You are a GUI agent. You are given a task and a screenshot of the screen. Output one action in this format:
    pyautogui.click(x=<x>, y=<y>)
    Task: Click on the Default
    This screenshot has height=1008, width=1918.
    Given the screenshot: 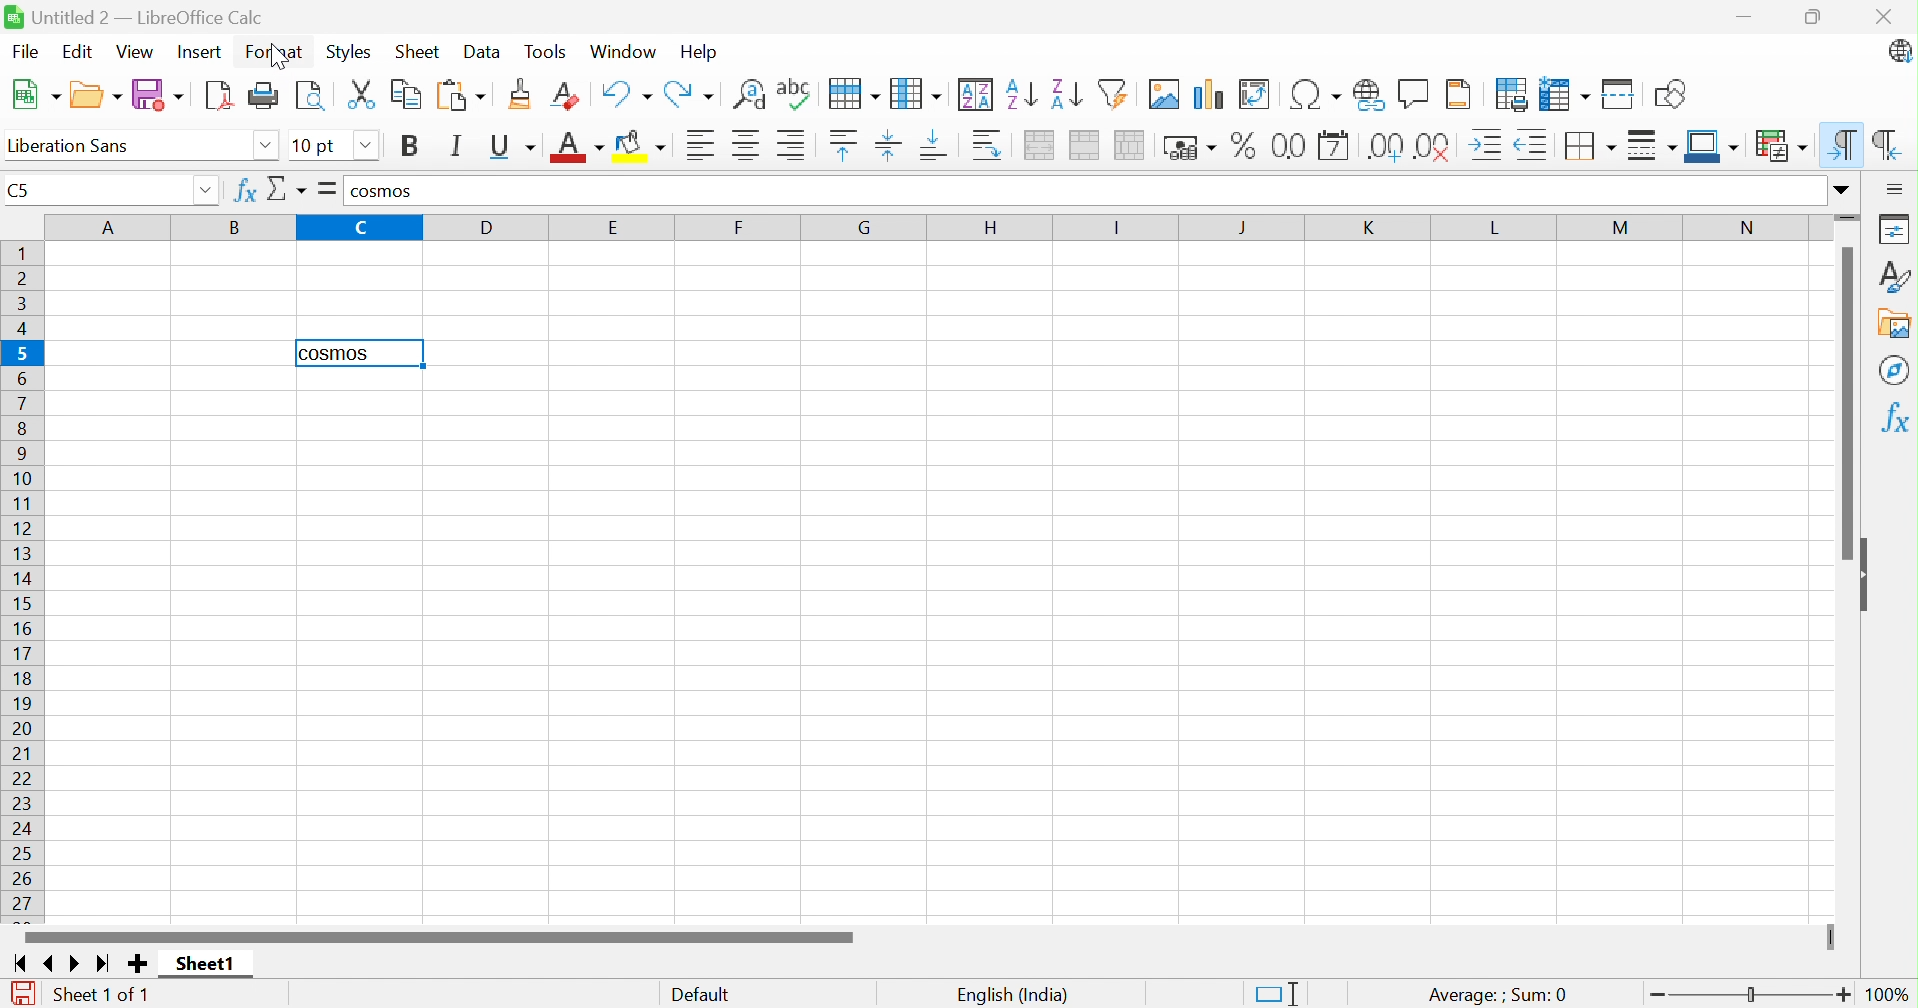 What is the action you would take?
    pyautogui.click(x=701, y=995)
    